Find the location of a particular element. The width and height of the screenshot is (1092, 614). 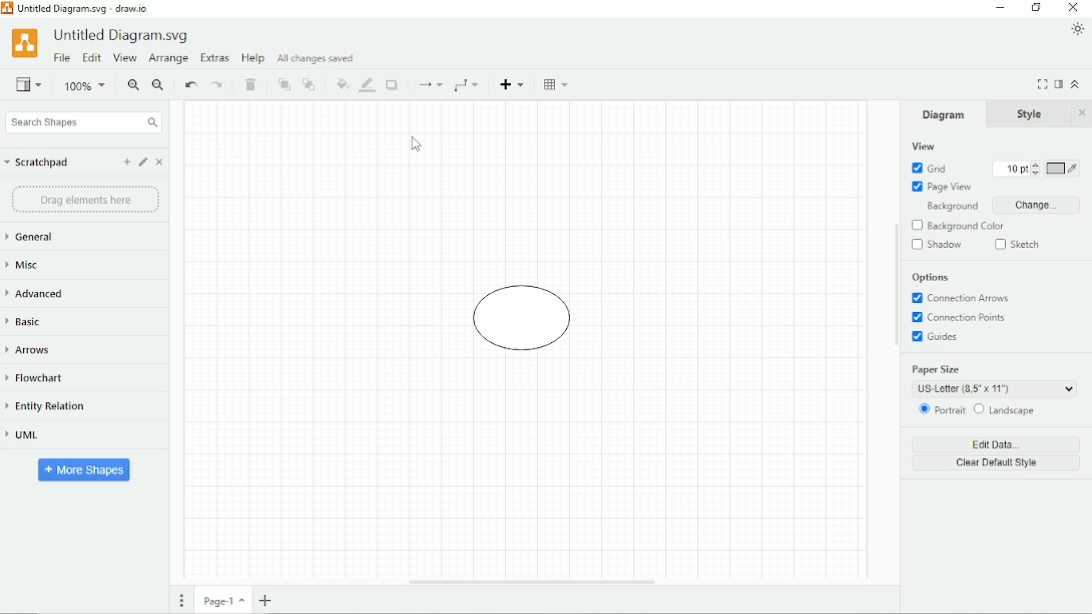

Appearance is located at coordinates (1078, 29).